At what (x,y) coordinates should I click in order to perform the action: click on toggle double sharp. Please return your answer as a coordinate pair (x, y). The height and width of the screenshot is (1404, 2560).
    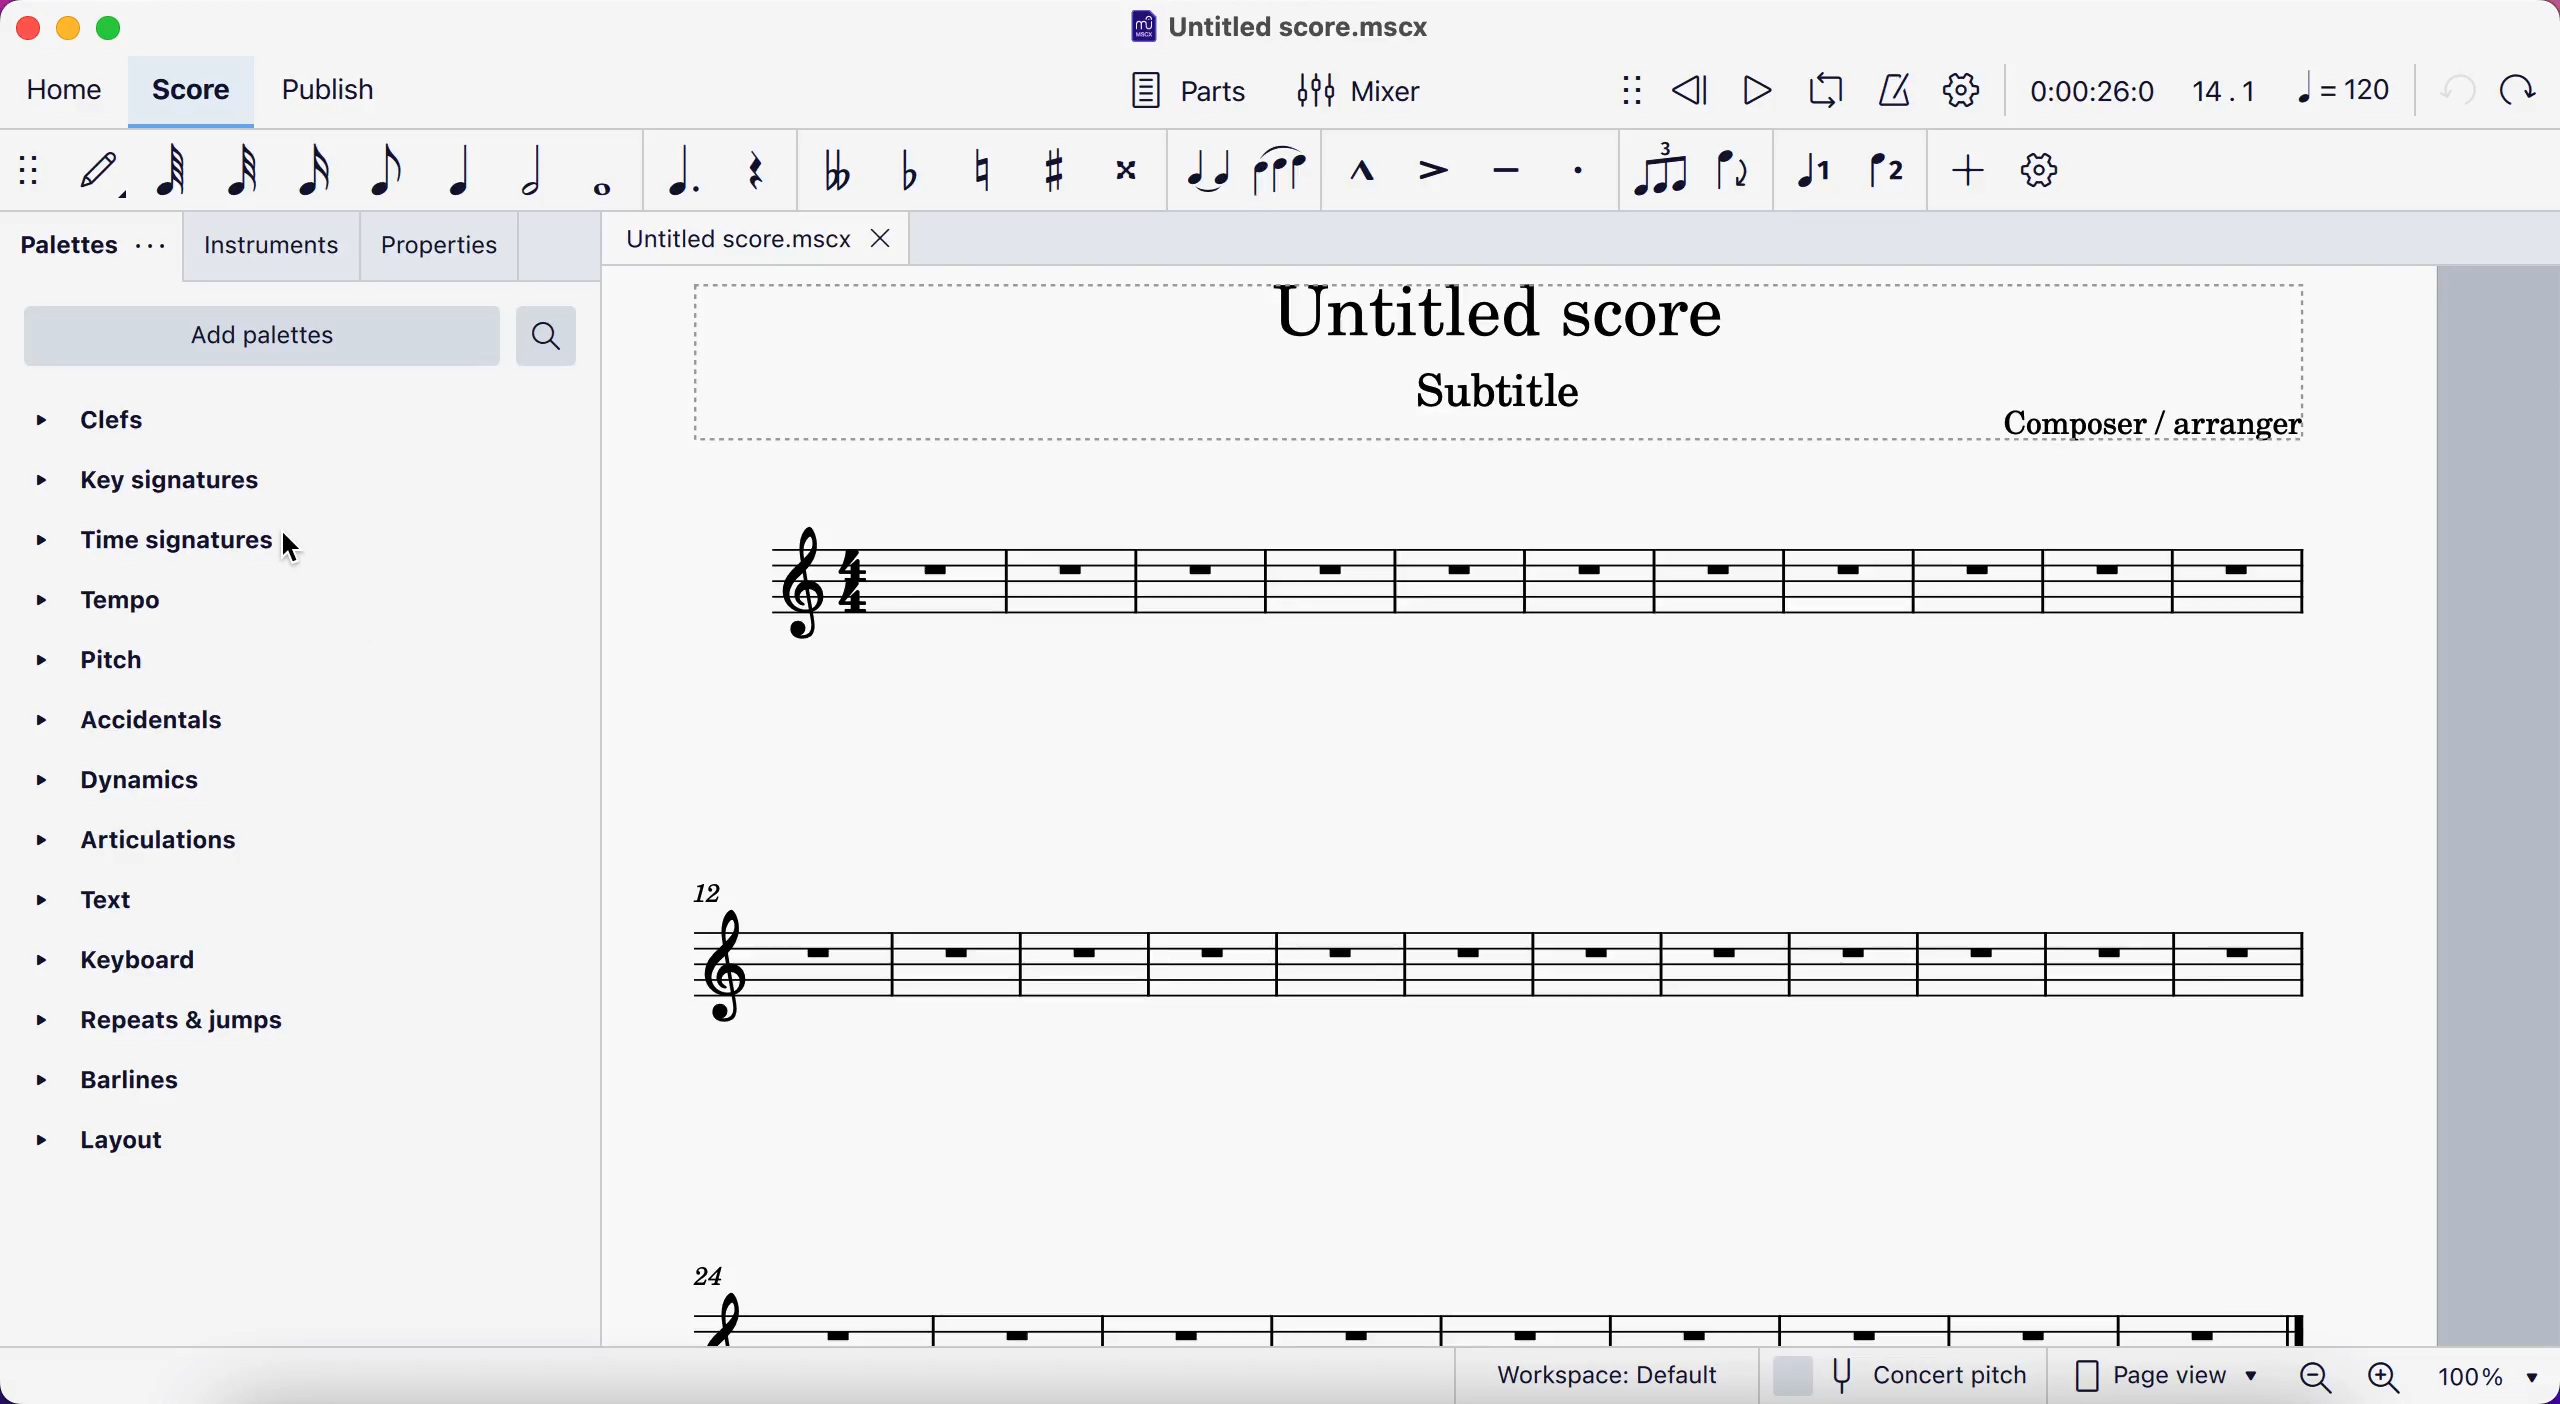
    Looking at the image, I should click on (1125, 165).